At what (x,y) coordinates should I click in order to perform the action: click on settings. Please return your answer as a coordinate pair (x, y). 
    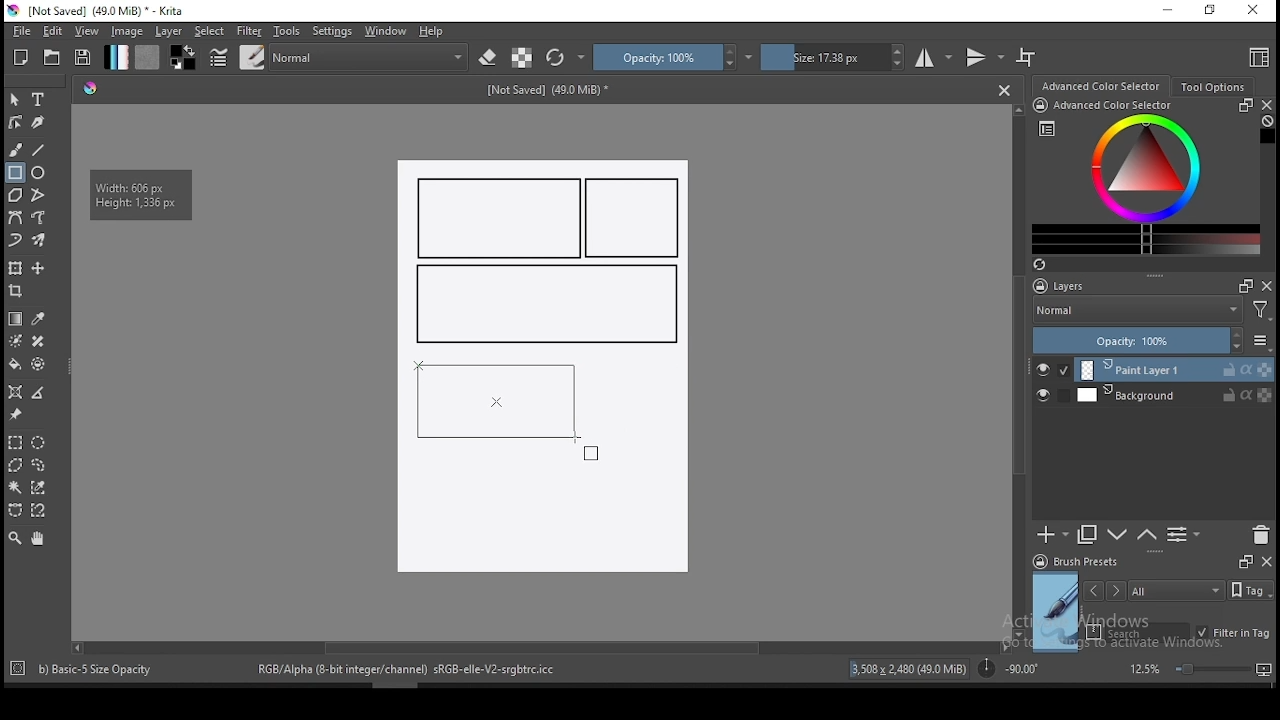
    Looking at the image, I should click on (332, 31).